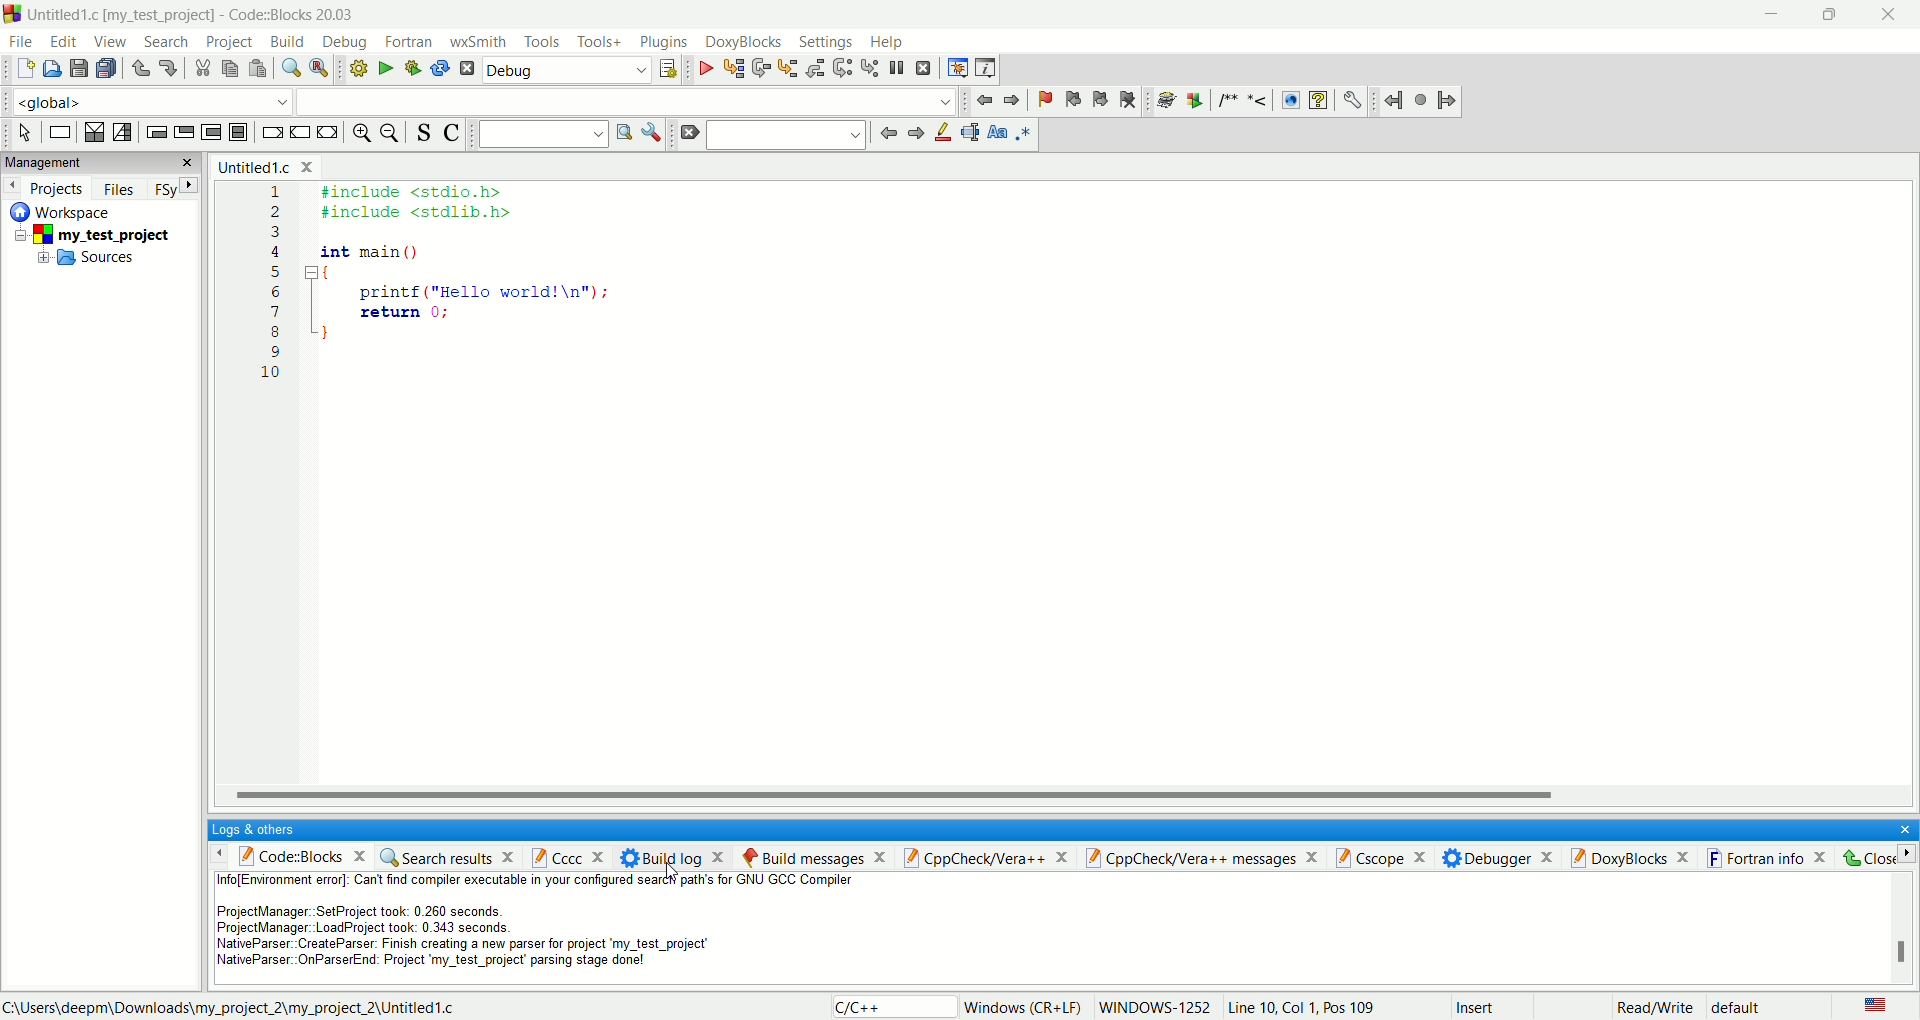 The height and width of the screenshot is (1020, 1920). What do you see at coordinates (566, 72) in the screenshot?
I see `debug` at bounding box center [566, 72].